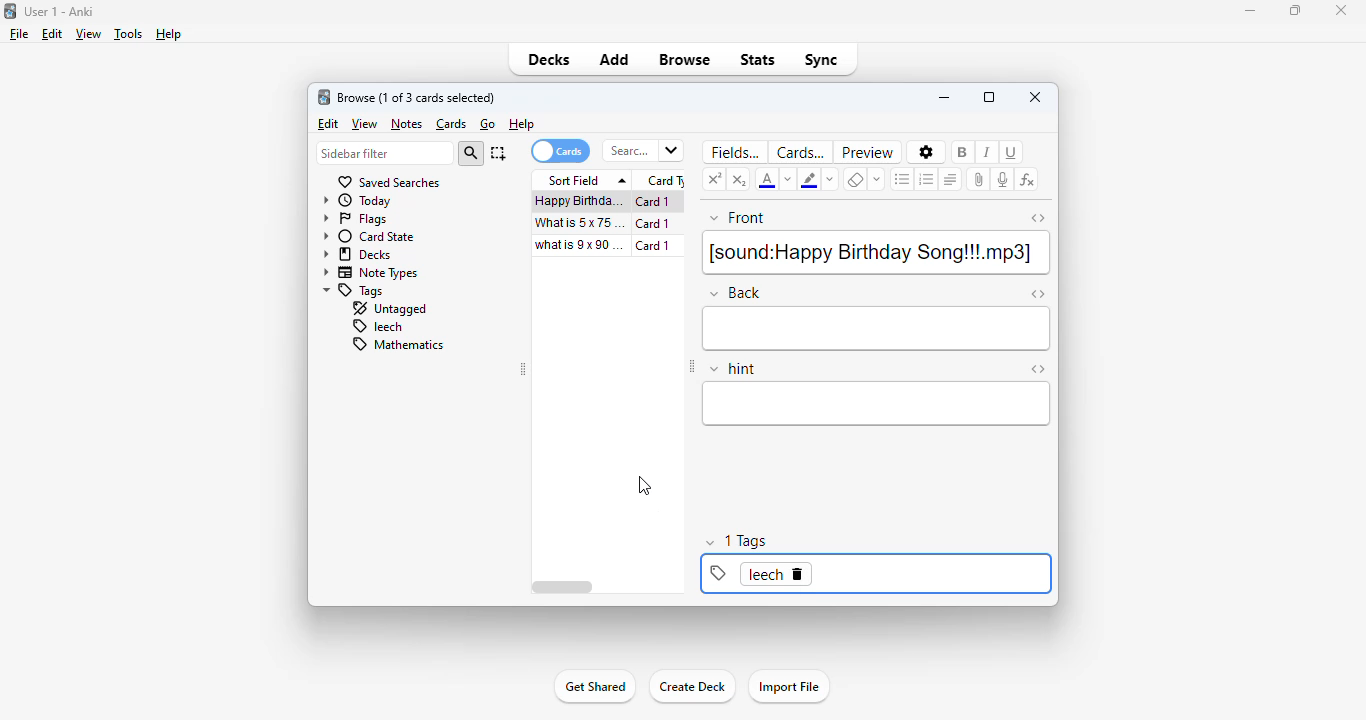 Image resolution: width=1366 pixels, height=720 pixels. I want to click on maximize, so click(990, 97).